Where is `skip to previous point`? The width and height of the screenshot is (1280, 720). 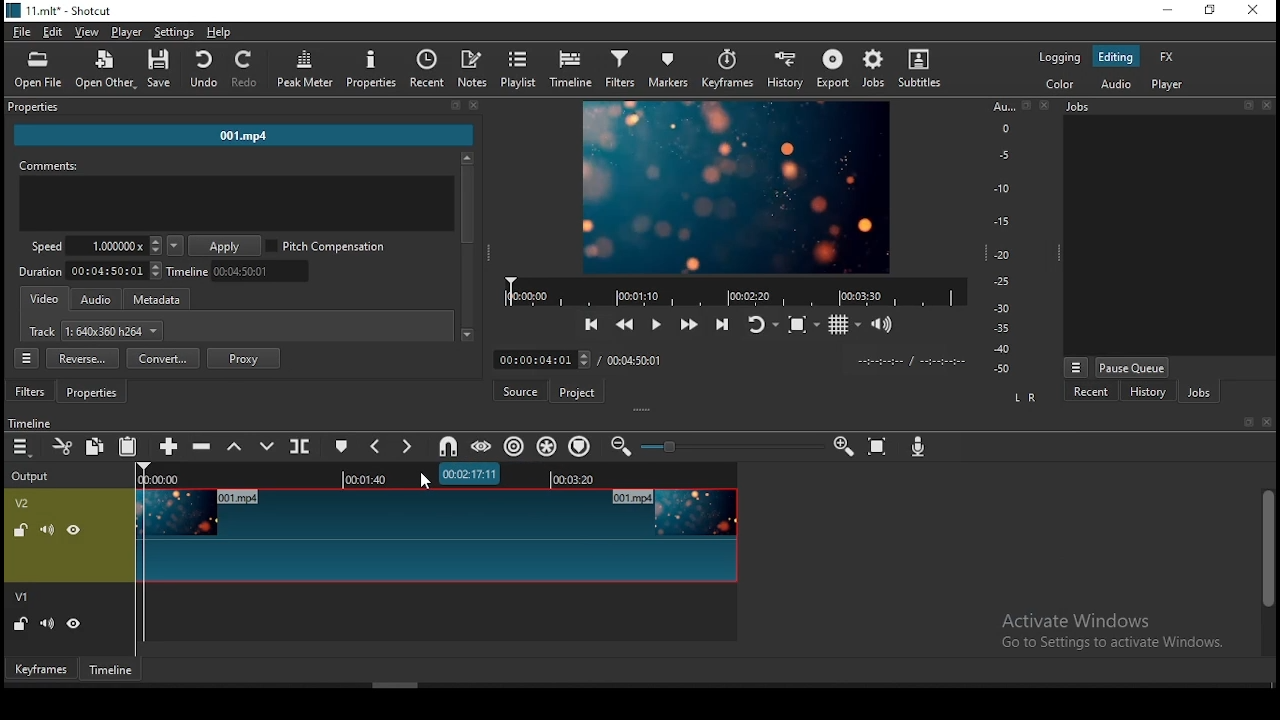 skip to previous point is located at coordinates (591, 322).